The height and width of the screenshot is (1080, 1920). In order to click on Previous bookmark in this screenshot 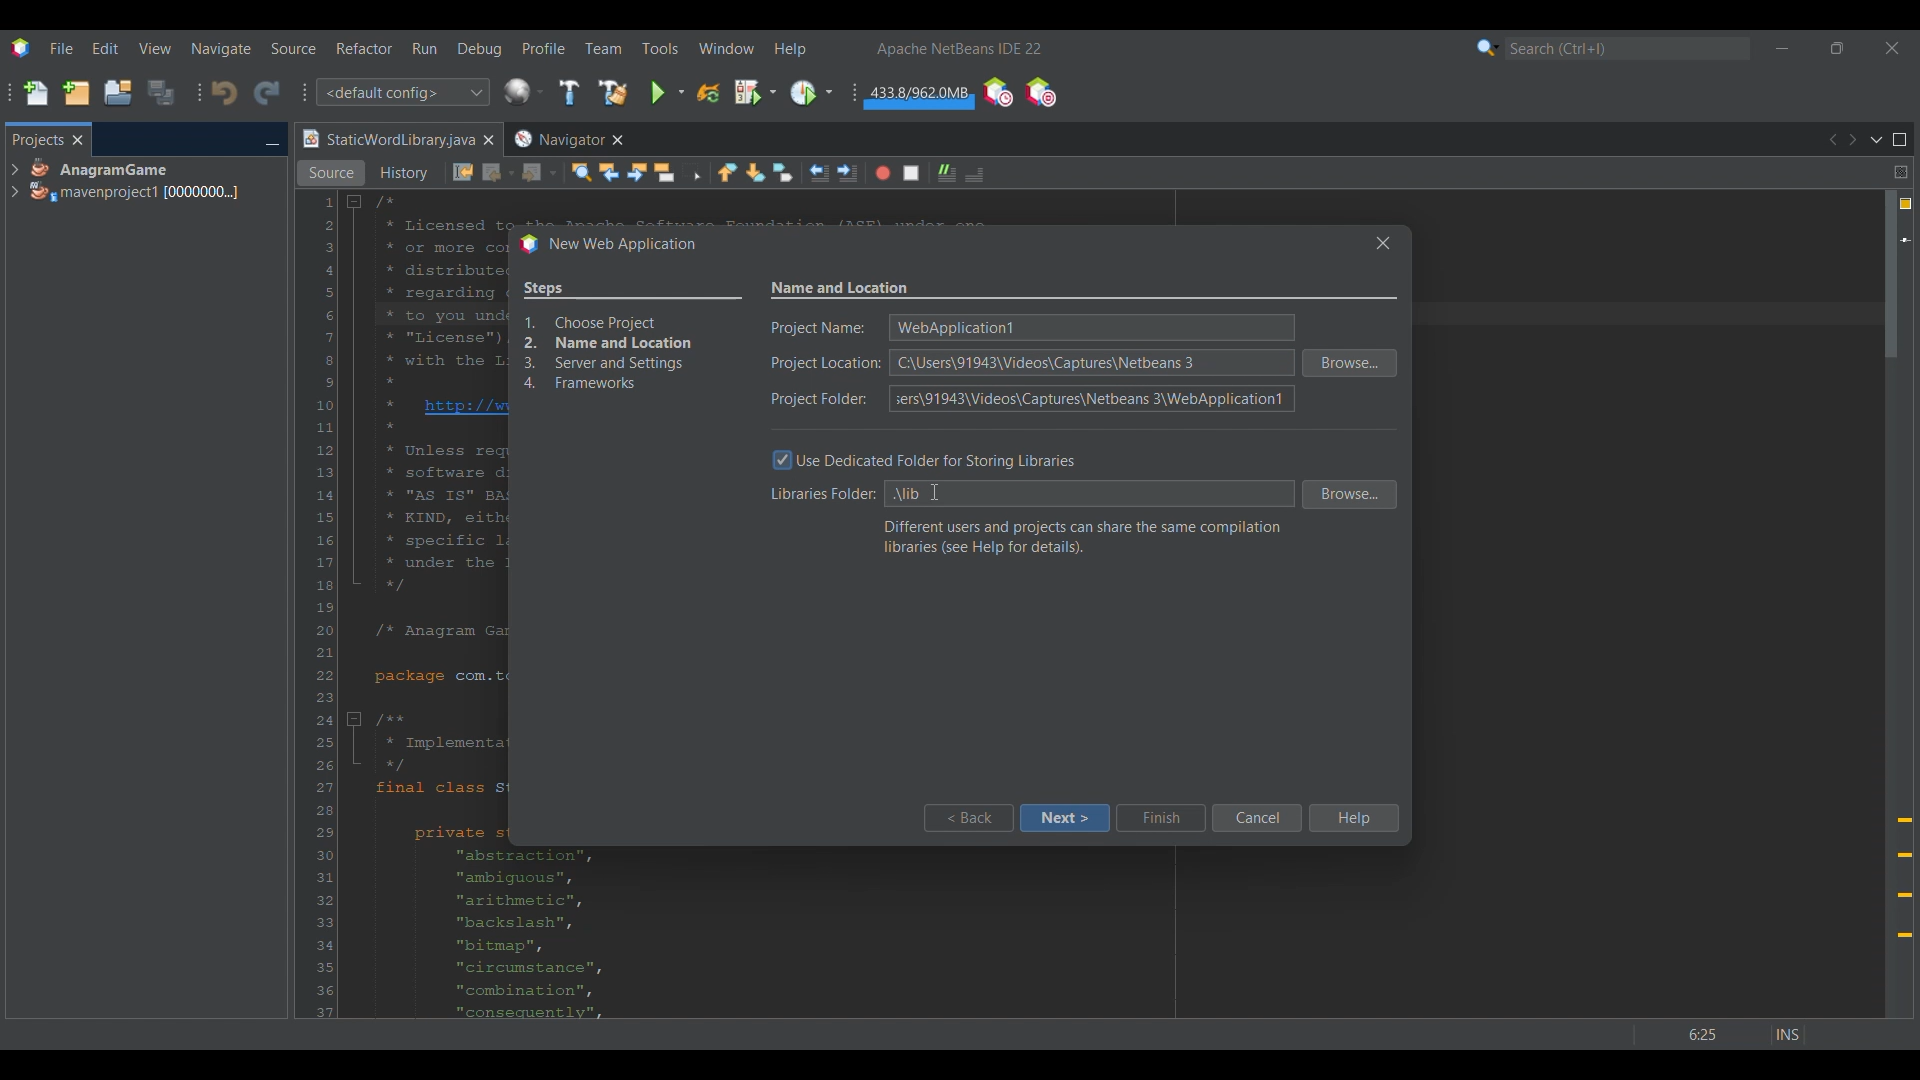, I will do `click(727, 172)`.